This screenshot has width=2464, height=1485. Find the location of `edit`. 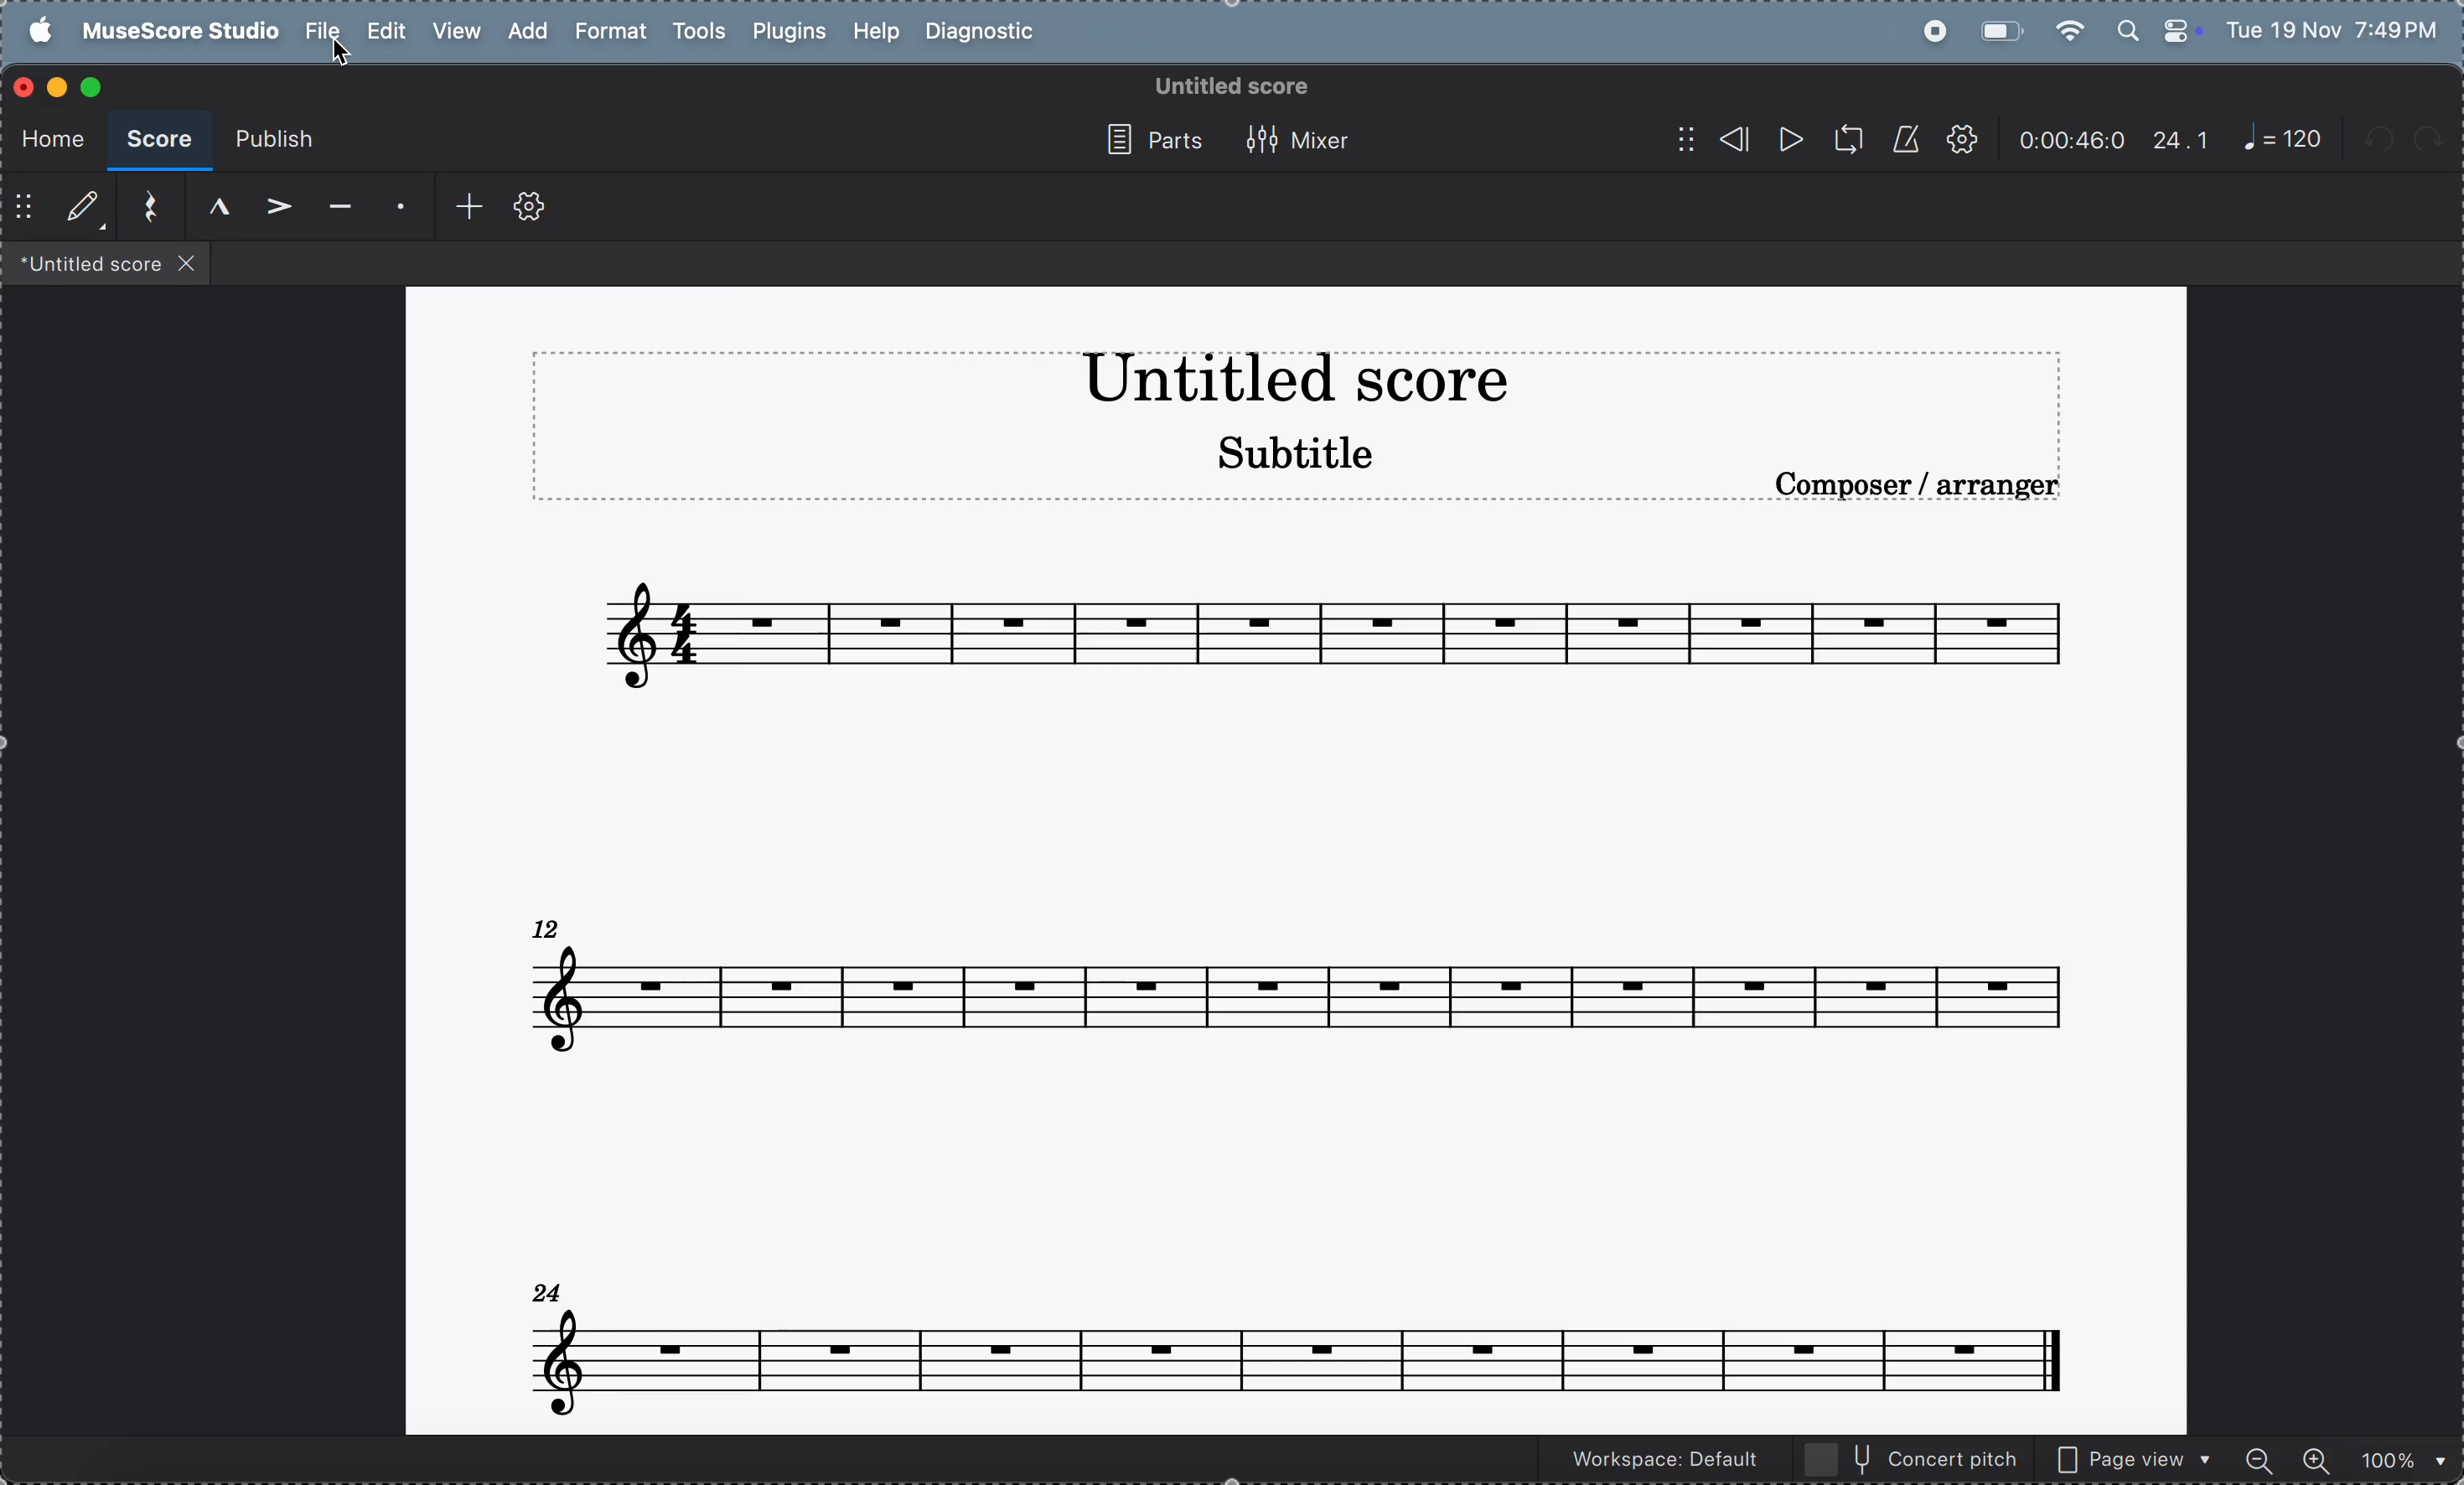

edit is located at coordinates (387, 32).